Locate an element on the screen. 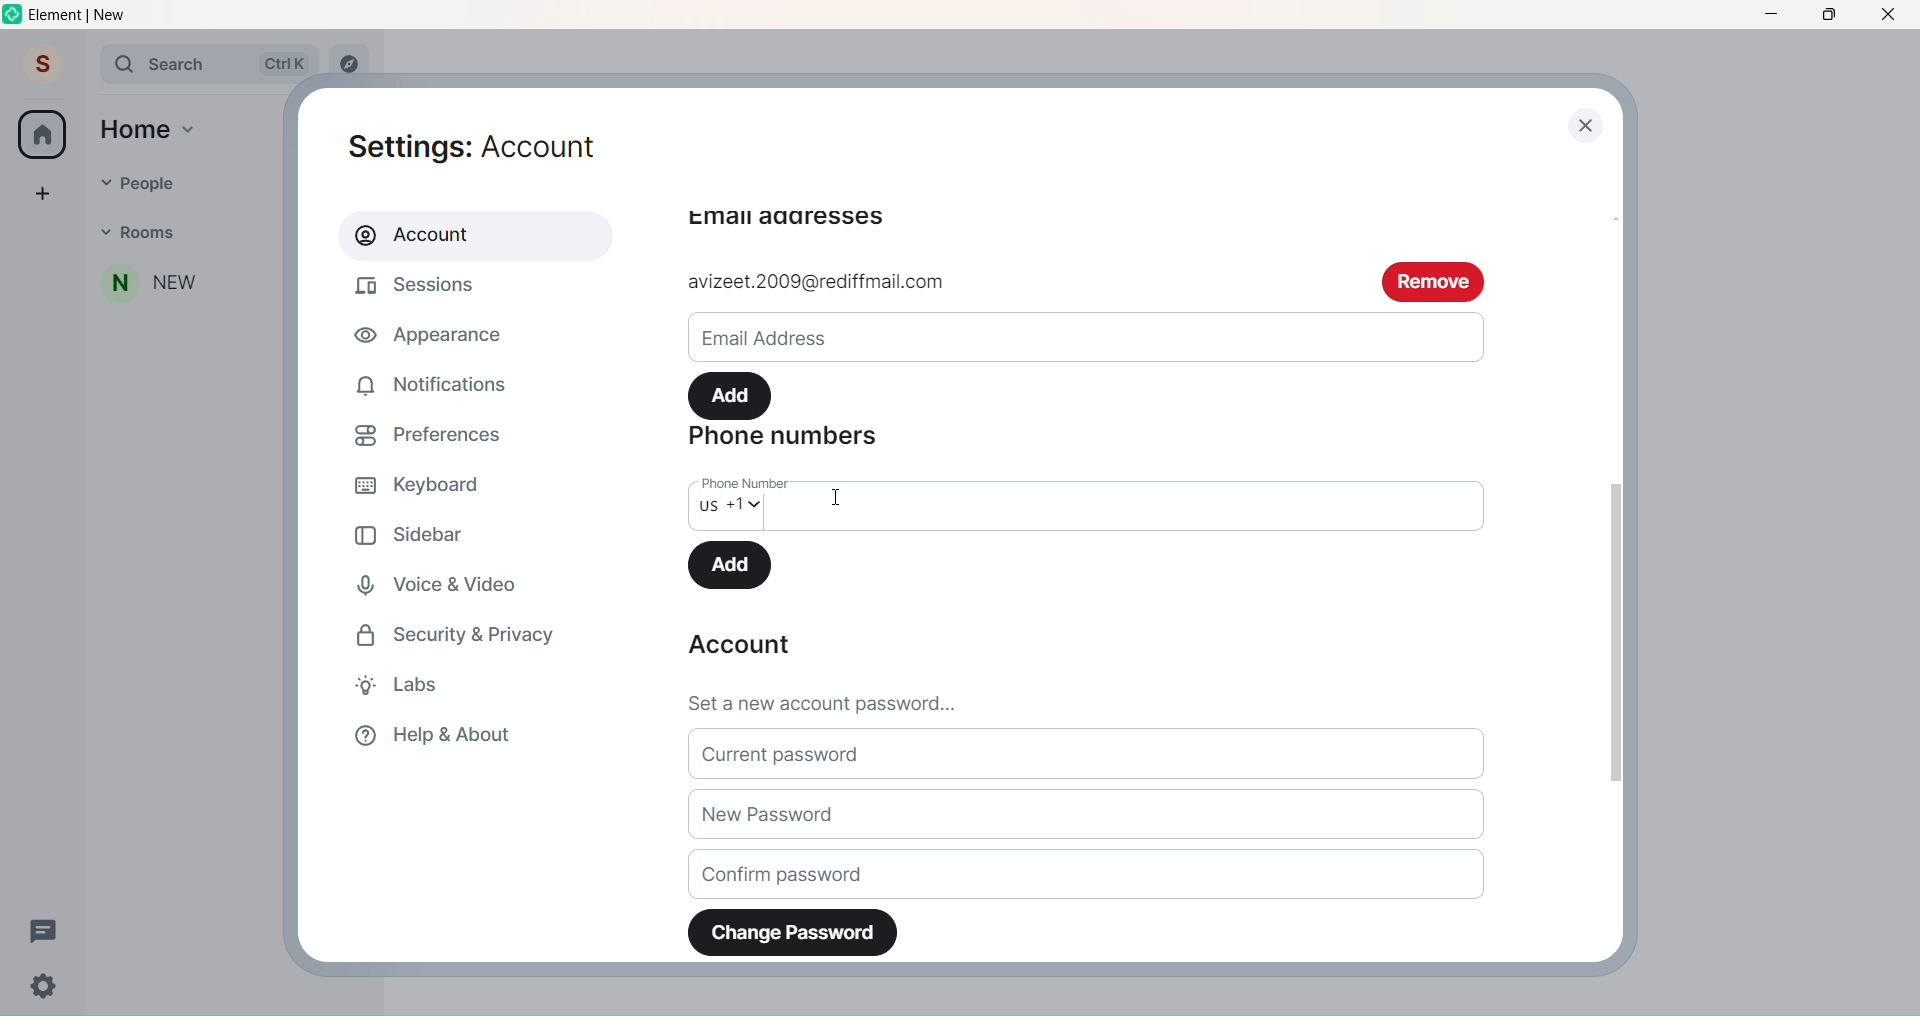 This screenshot has width=1920, height=1016. Explore rooms is located at coordinates (350, 65).